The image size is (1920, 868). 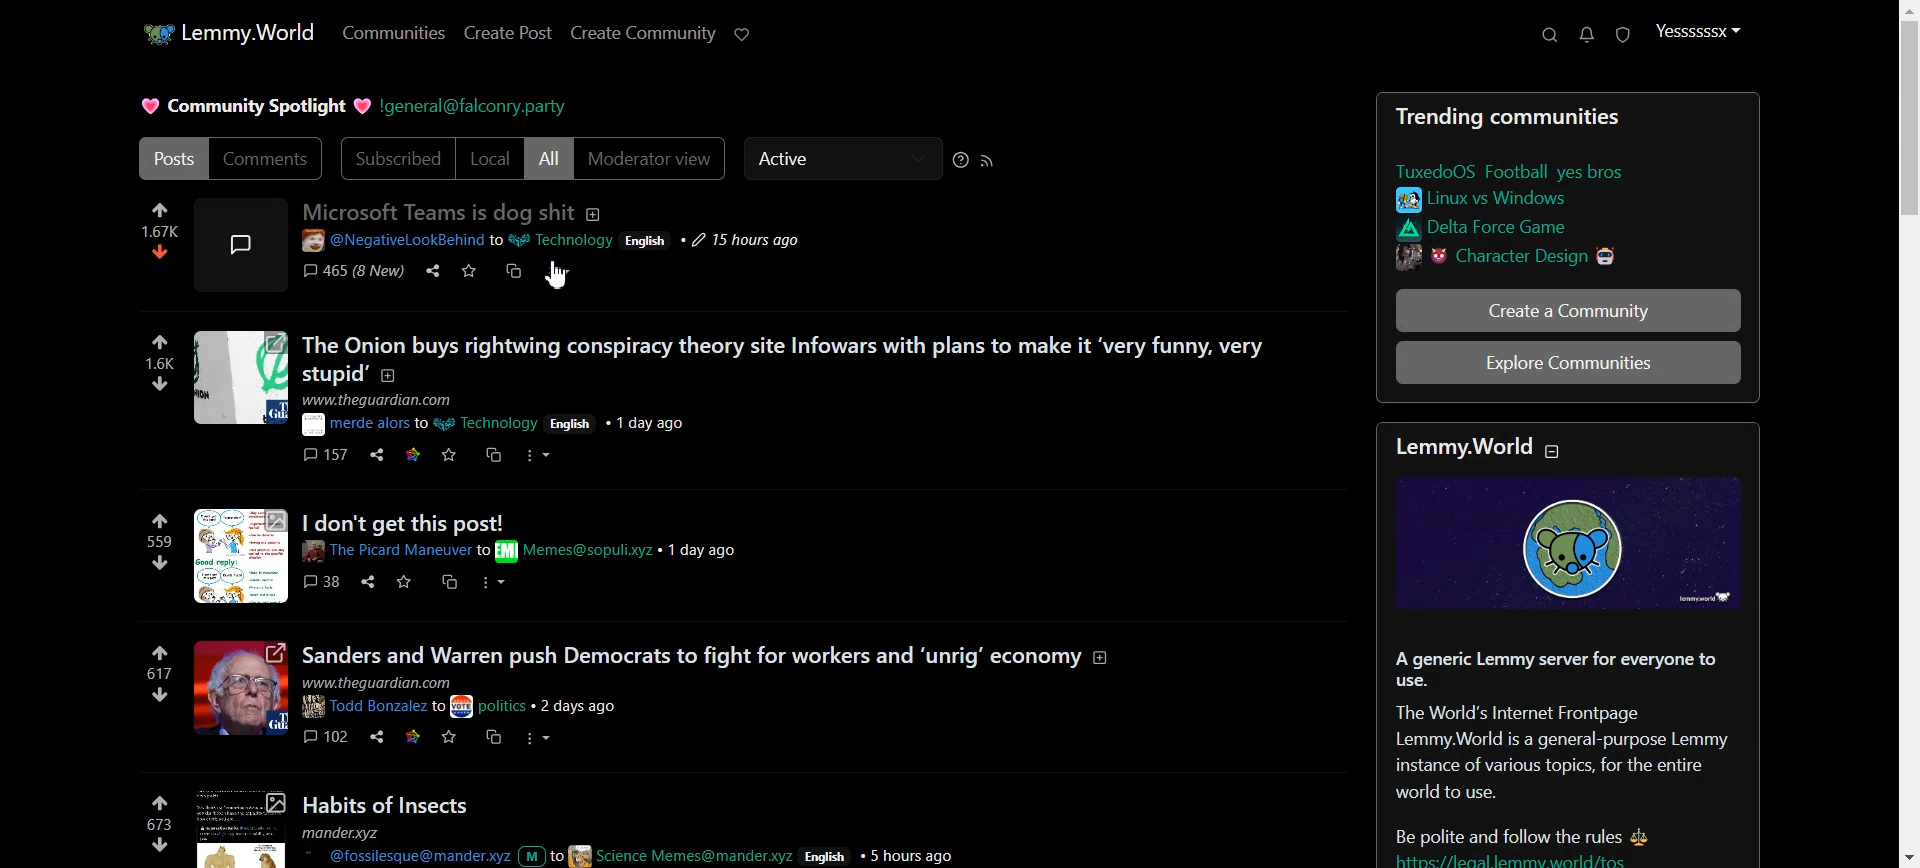 I want to click on Communities, so click(x=394, y=32).